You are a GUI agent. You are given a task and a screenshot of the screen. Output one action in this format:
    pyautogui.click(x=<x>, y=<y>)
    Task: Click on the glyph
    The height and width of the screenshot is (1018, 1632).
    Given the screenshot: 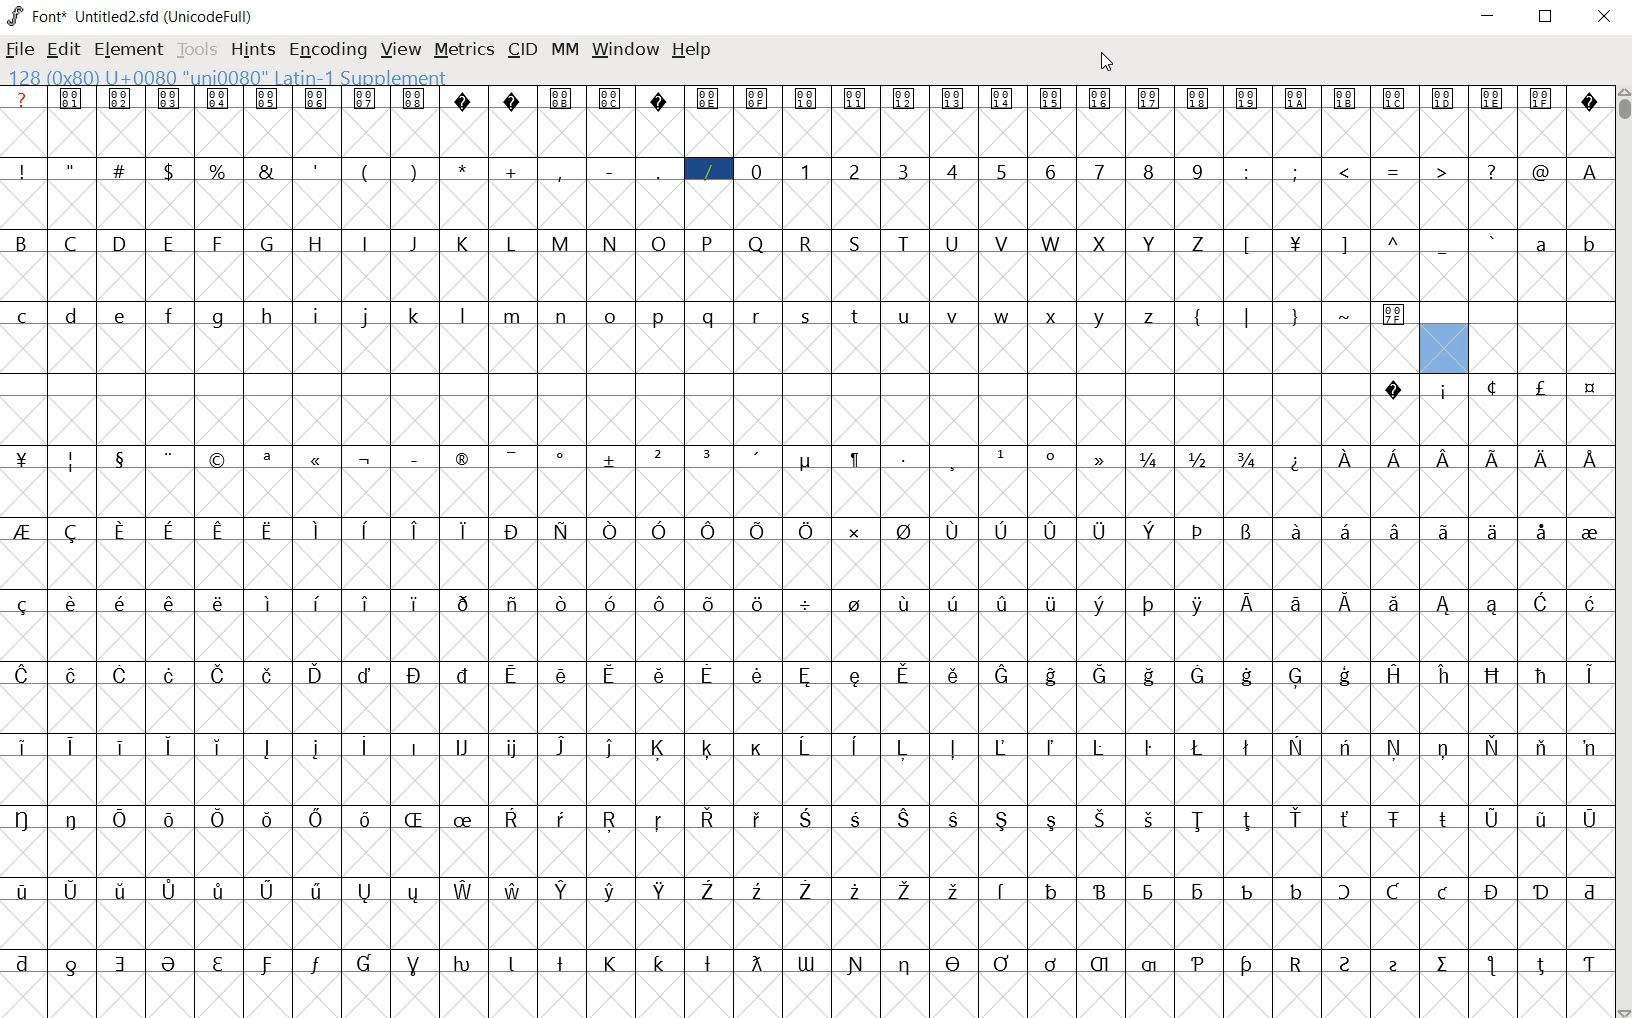 What is the action you would take?
    pyautogui.click(x=1492, y=459)
    